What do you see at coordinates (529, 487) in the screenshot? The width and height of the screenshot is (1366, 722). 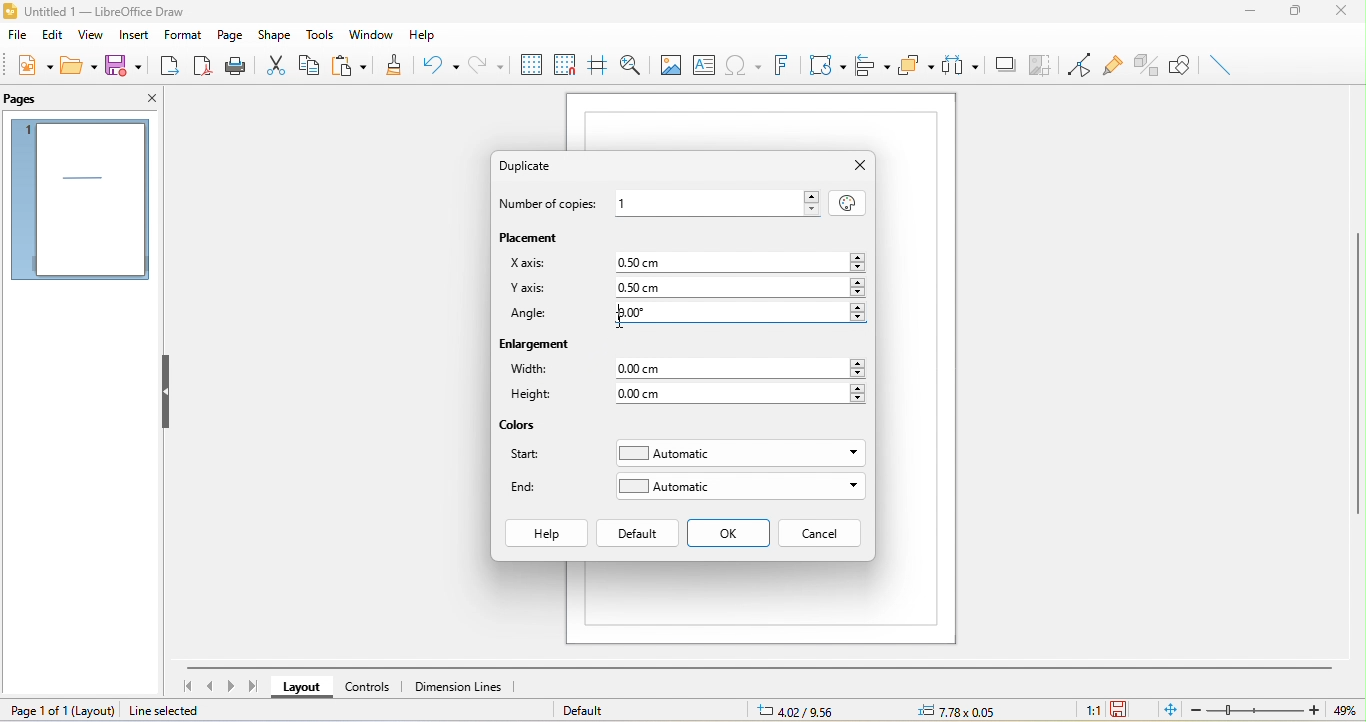 I see `end` at bounding box center [529, 487].